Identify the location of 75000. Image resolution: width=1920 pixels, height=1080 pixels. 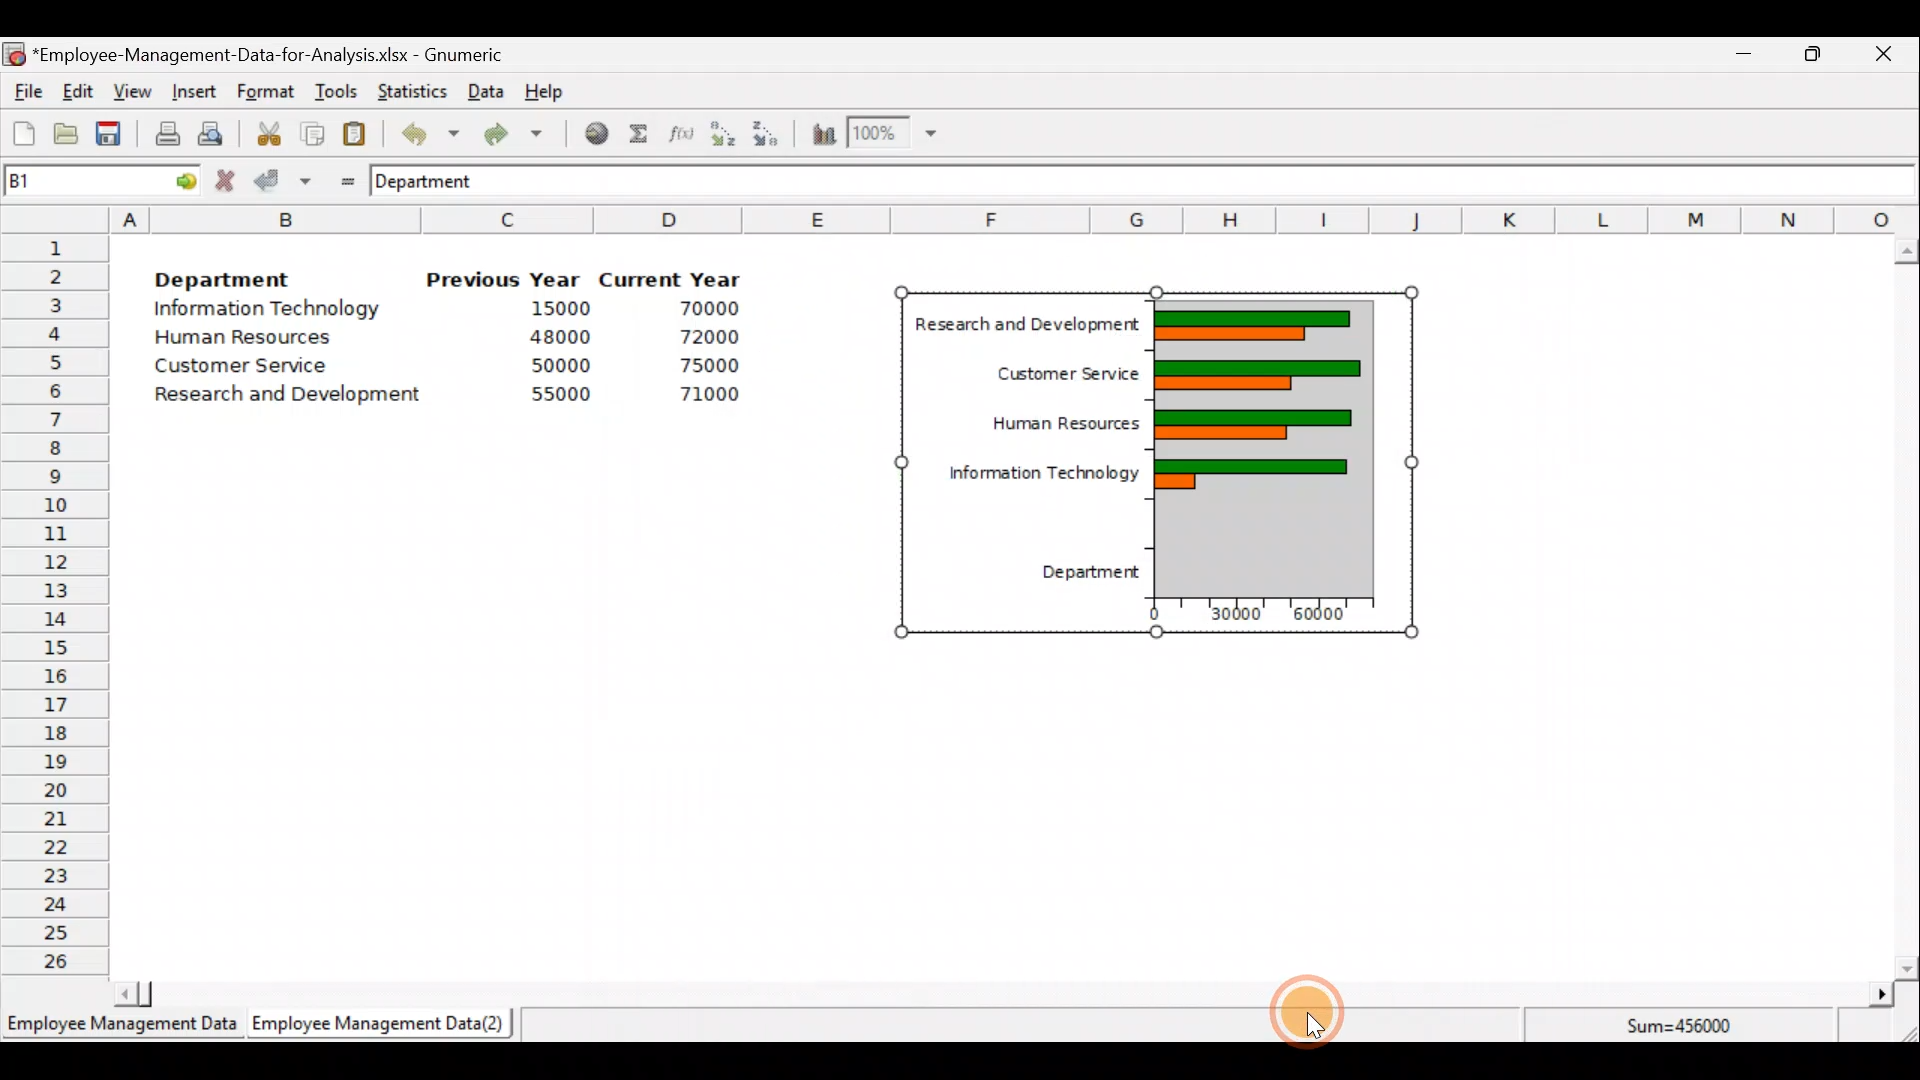
(706, 366).